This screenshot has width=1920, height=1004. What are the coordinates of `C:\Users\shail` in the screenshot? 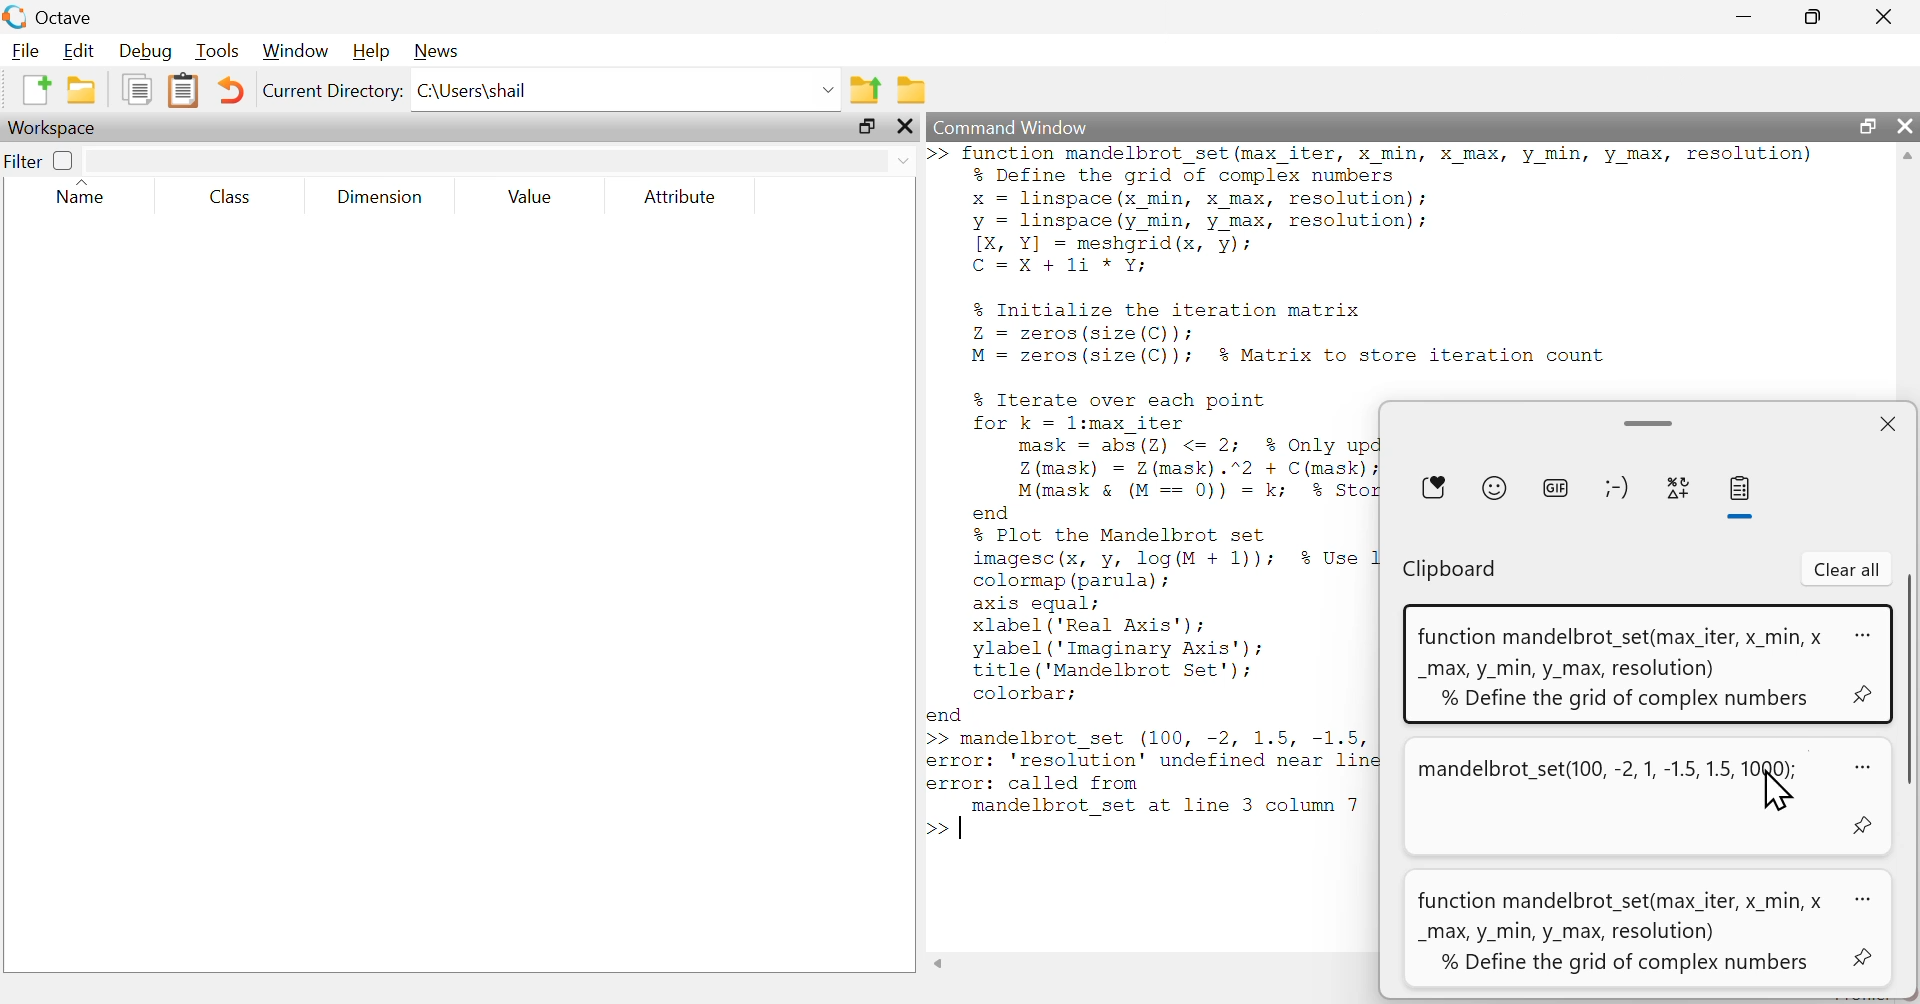 It's located at (626, 90).